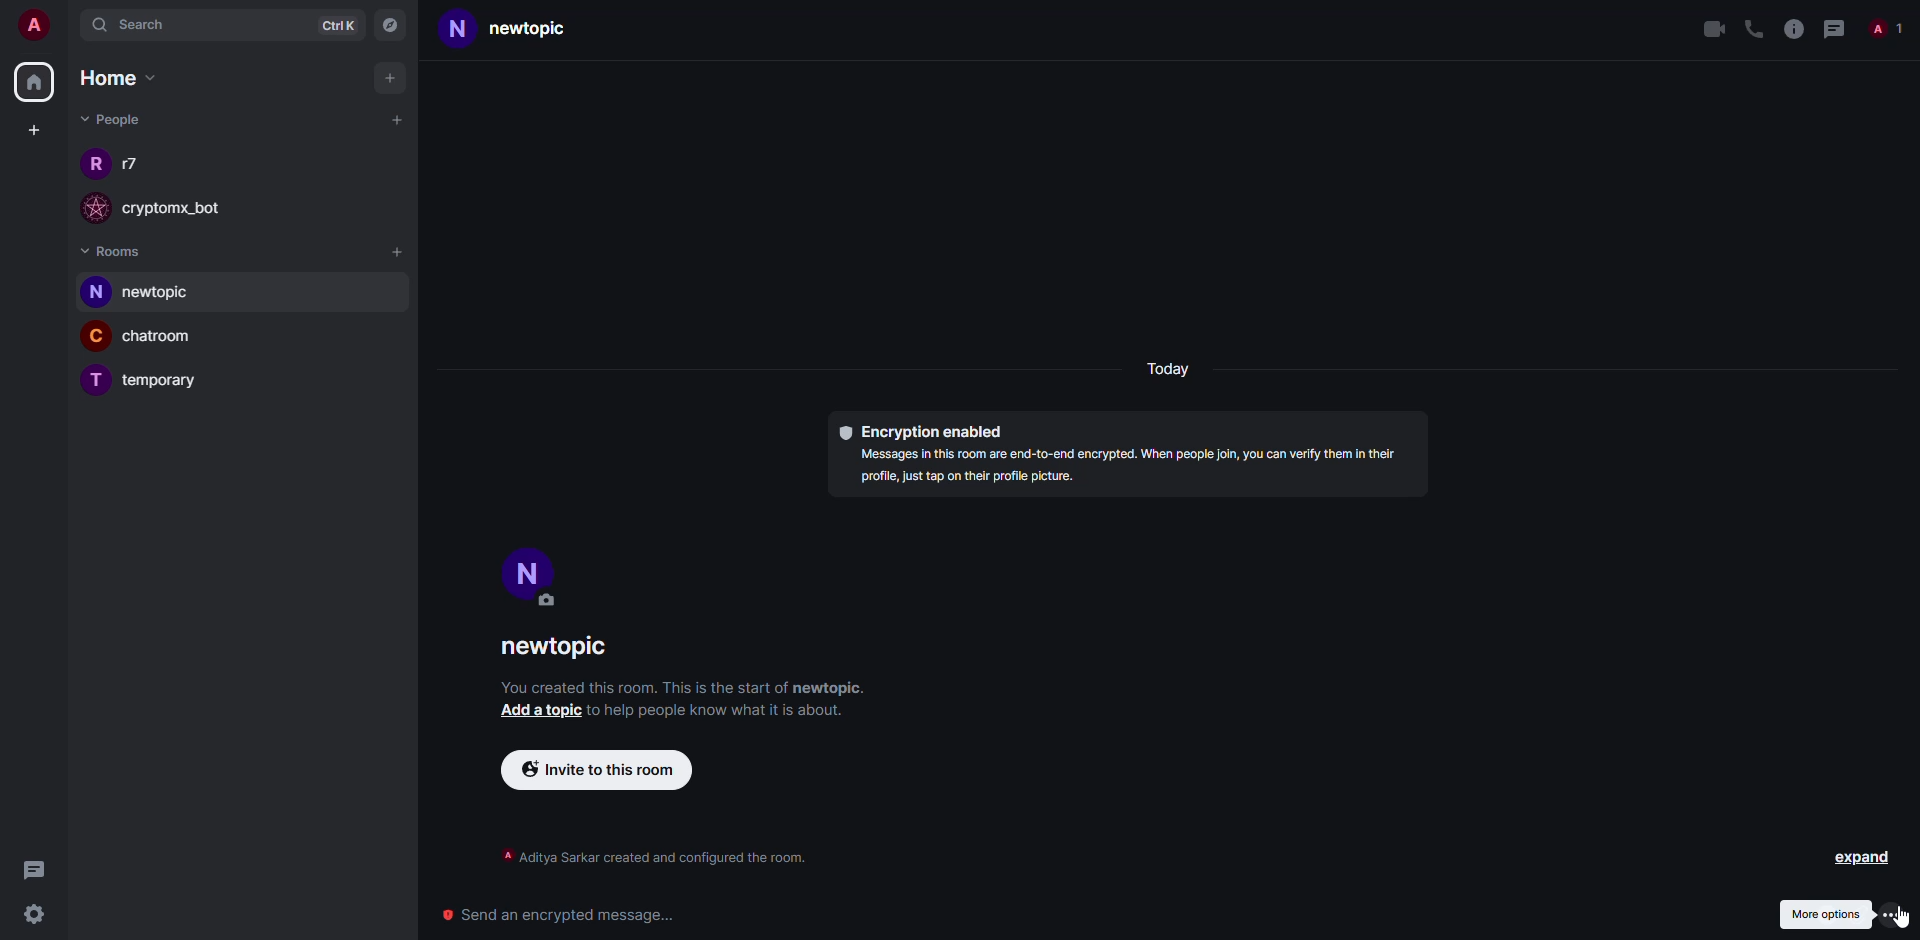 Image resolution: width=1920 pixels, height=940 pixels. I want to click on threads, so click(1835, 29).